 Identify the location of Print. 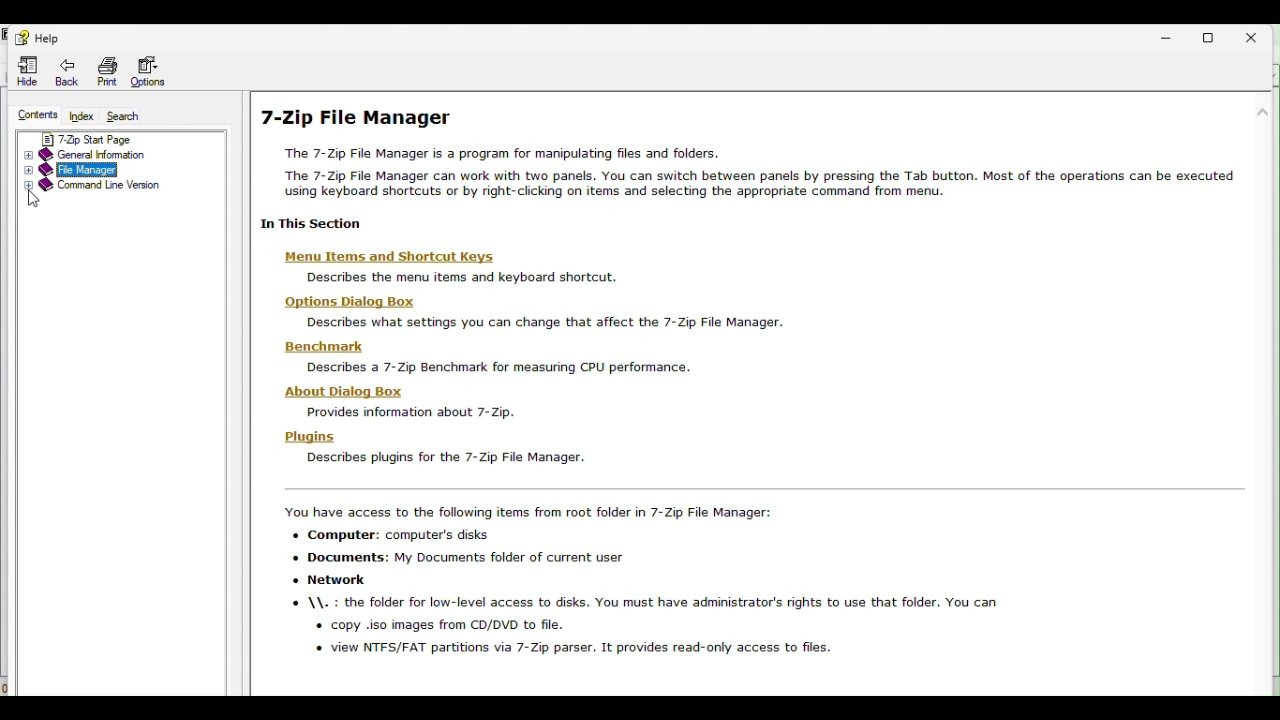
(109, 72).